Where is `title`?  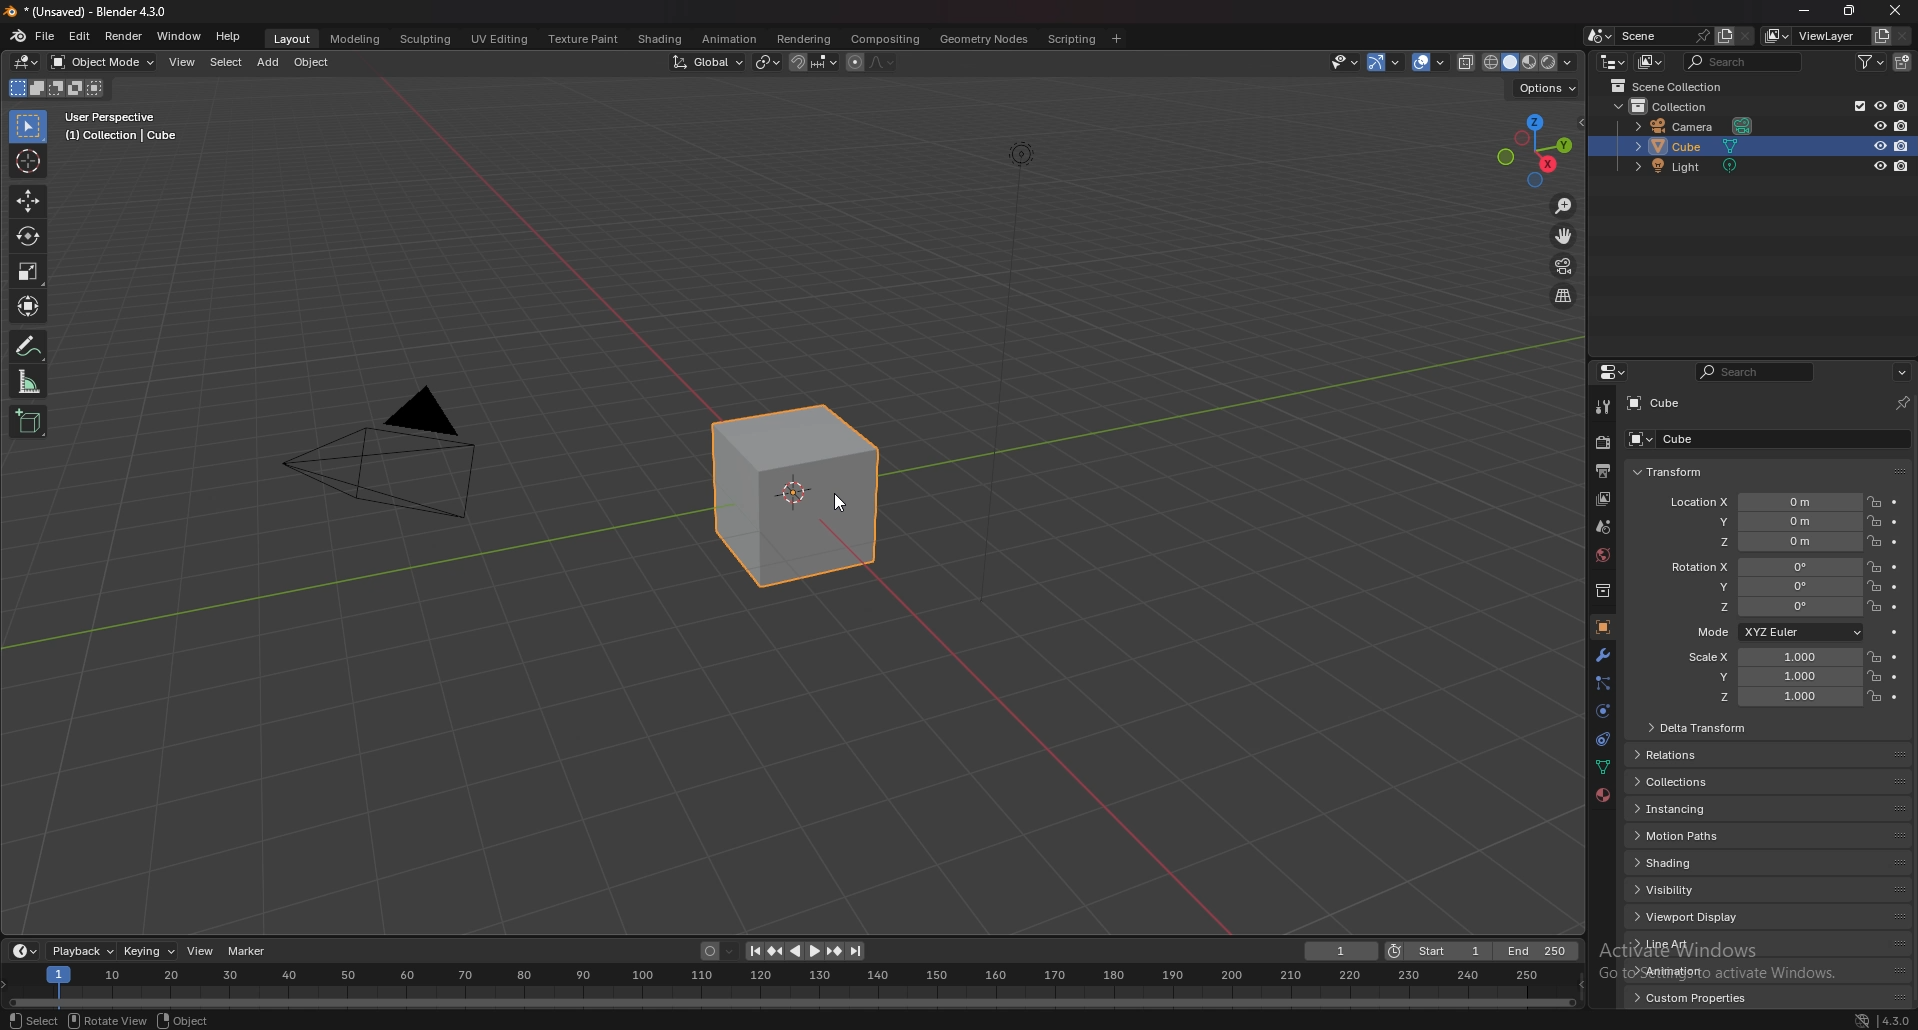
title is located at coordinates (90, 12).